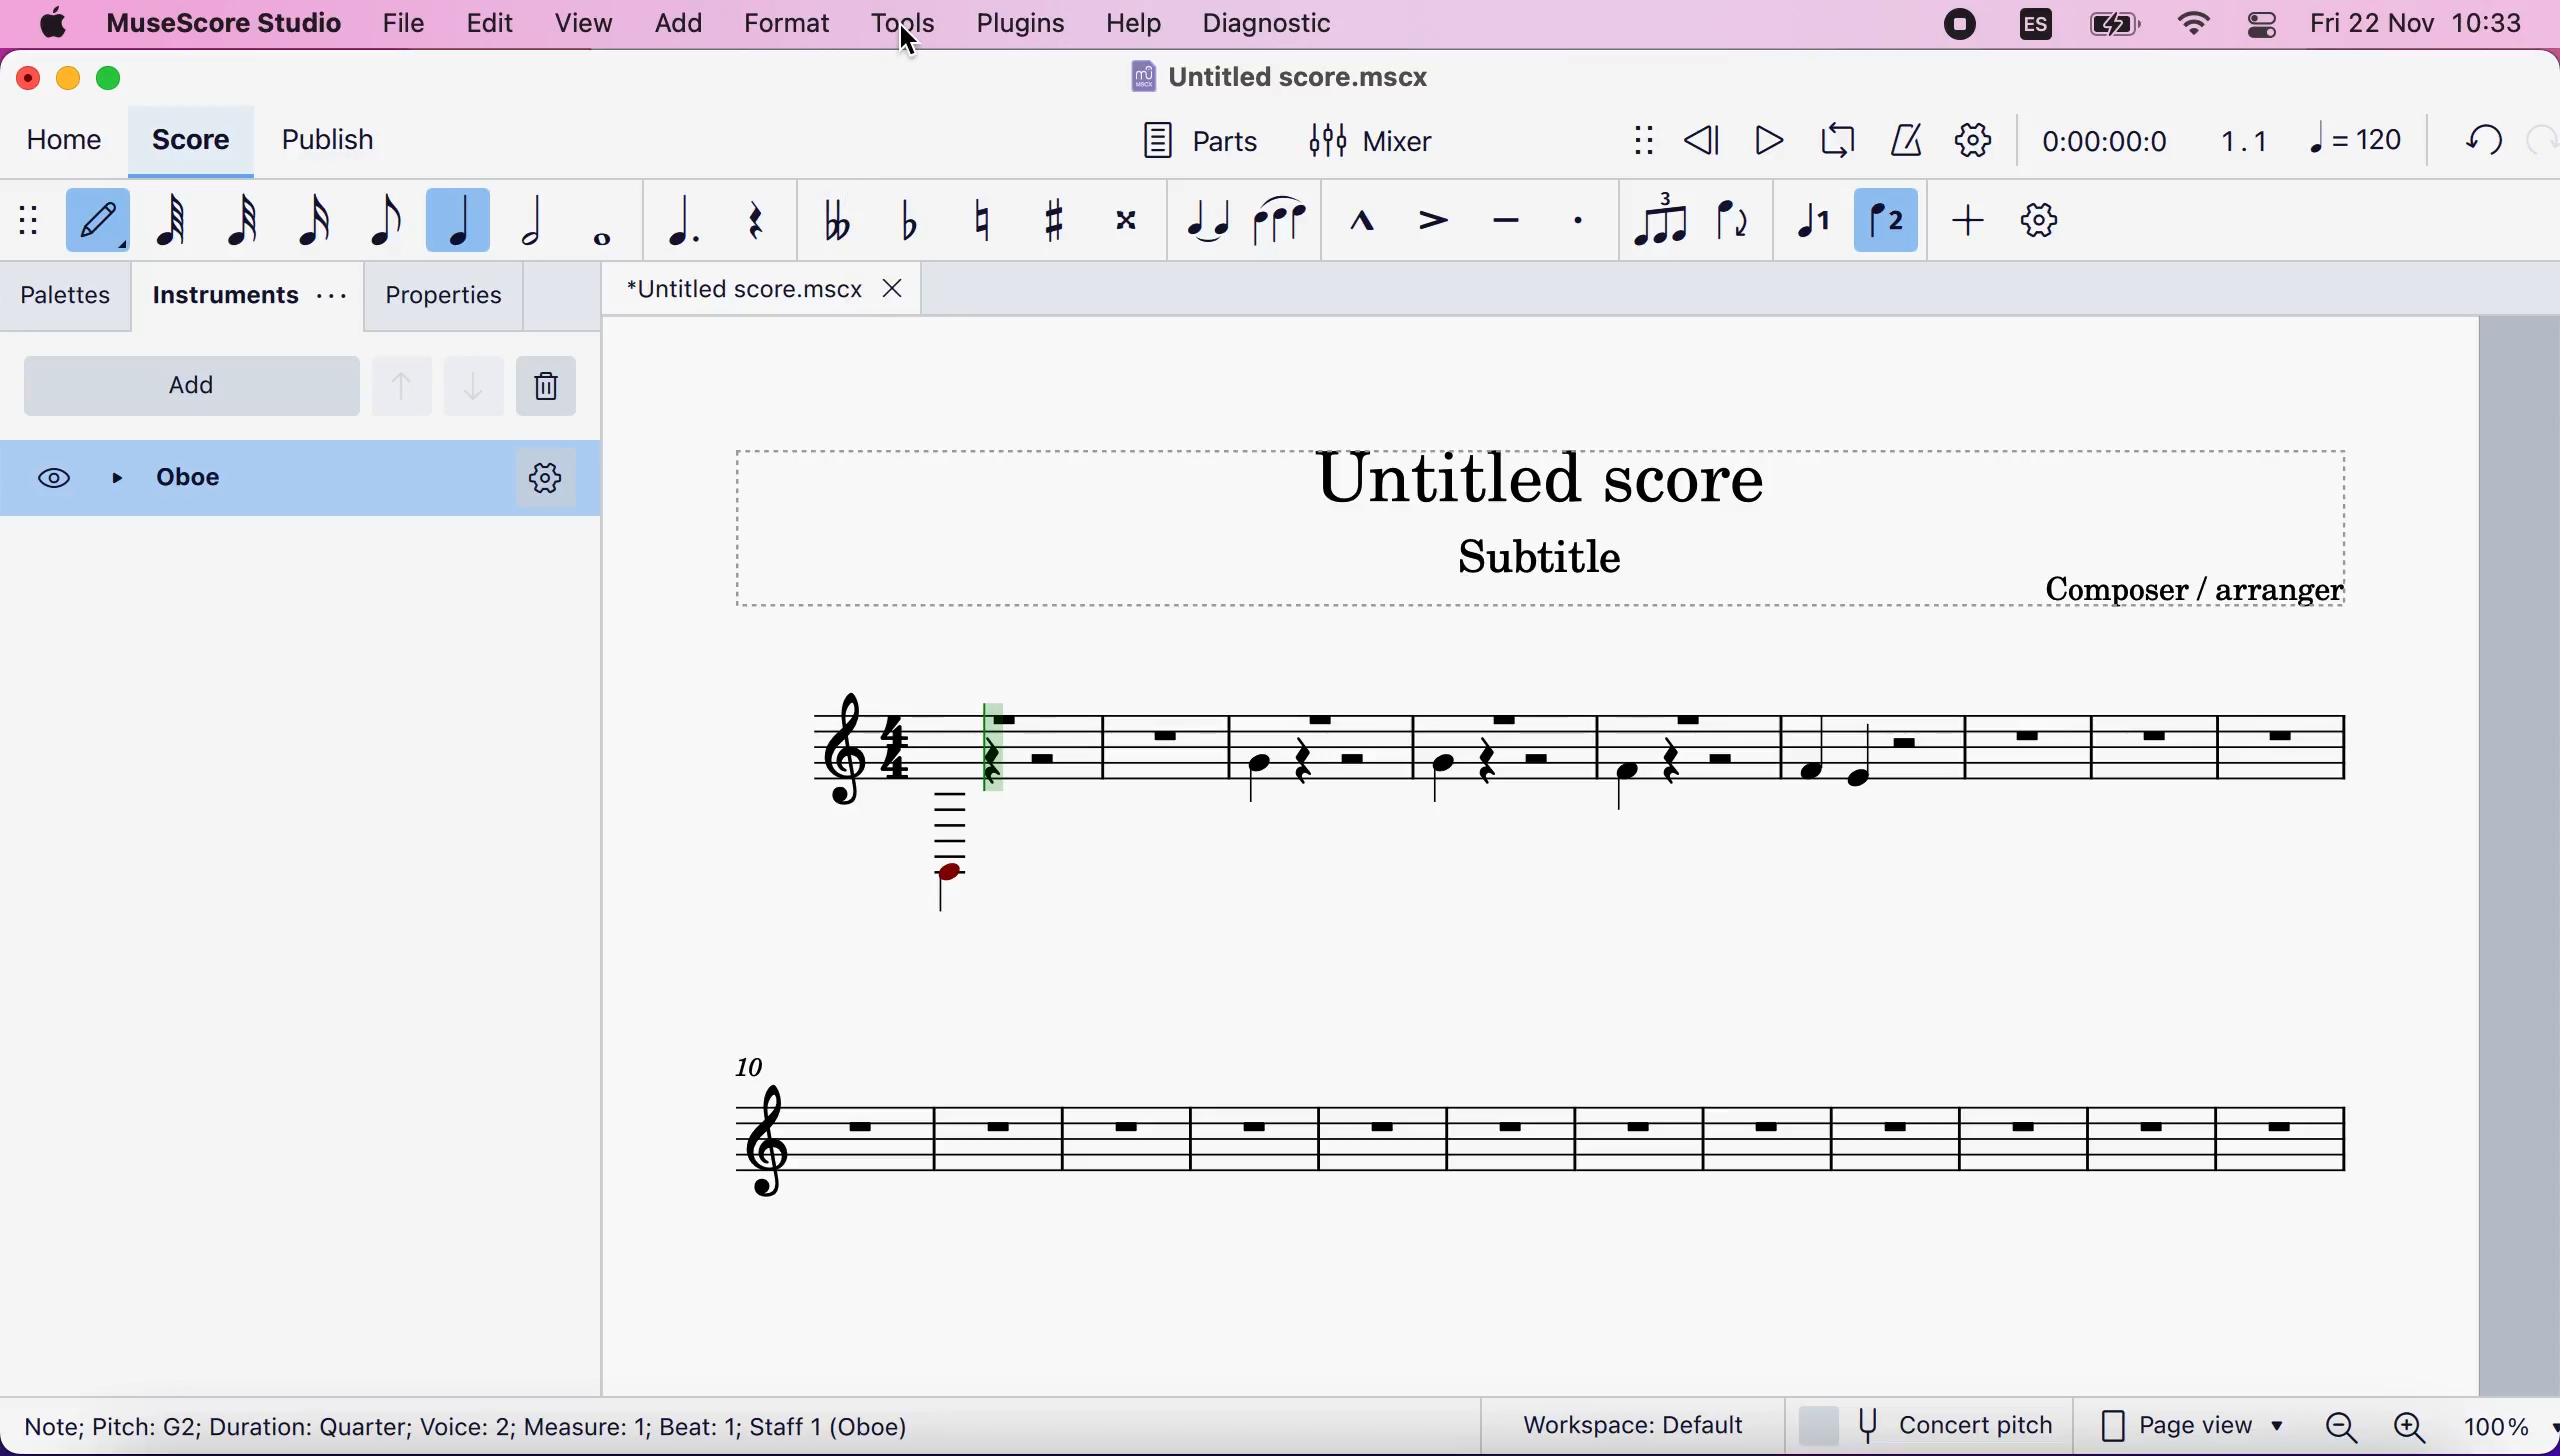  Describe the element at coordinates (545, 476) in the screenshot. I see `options` at that location.